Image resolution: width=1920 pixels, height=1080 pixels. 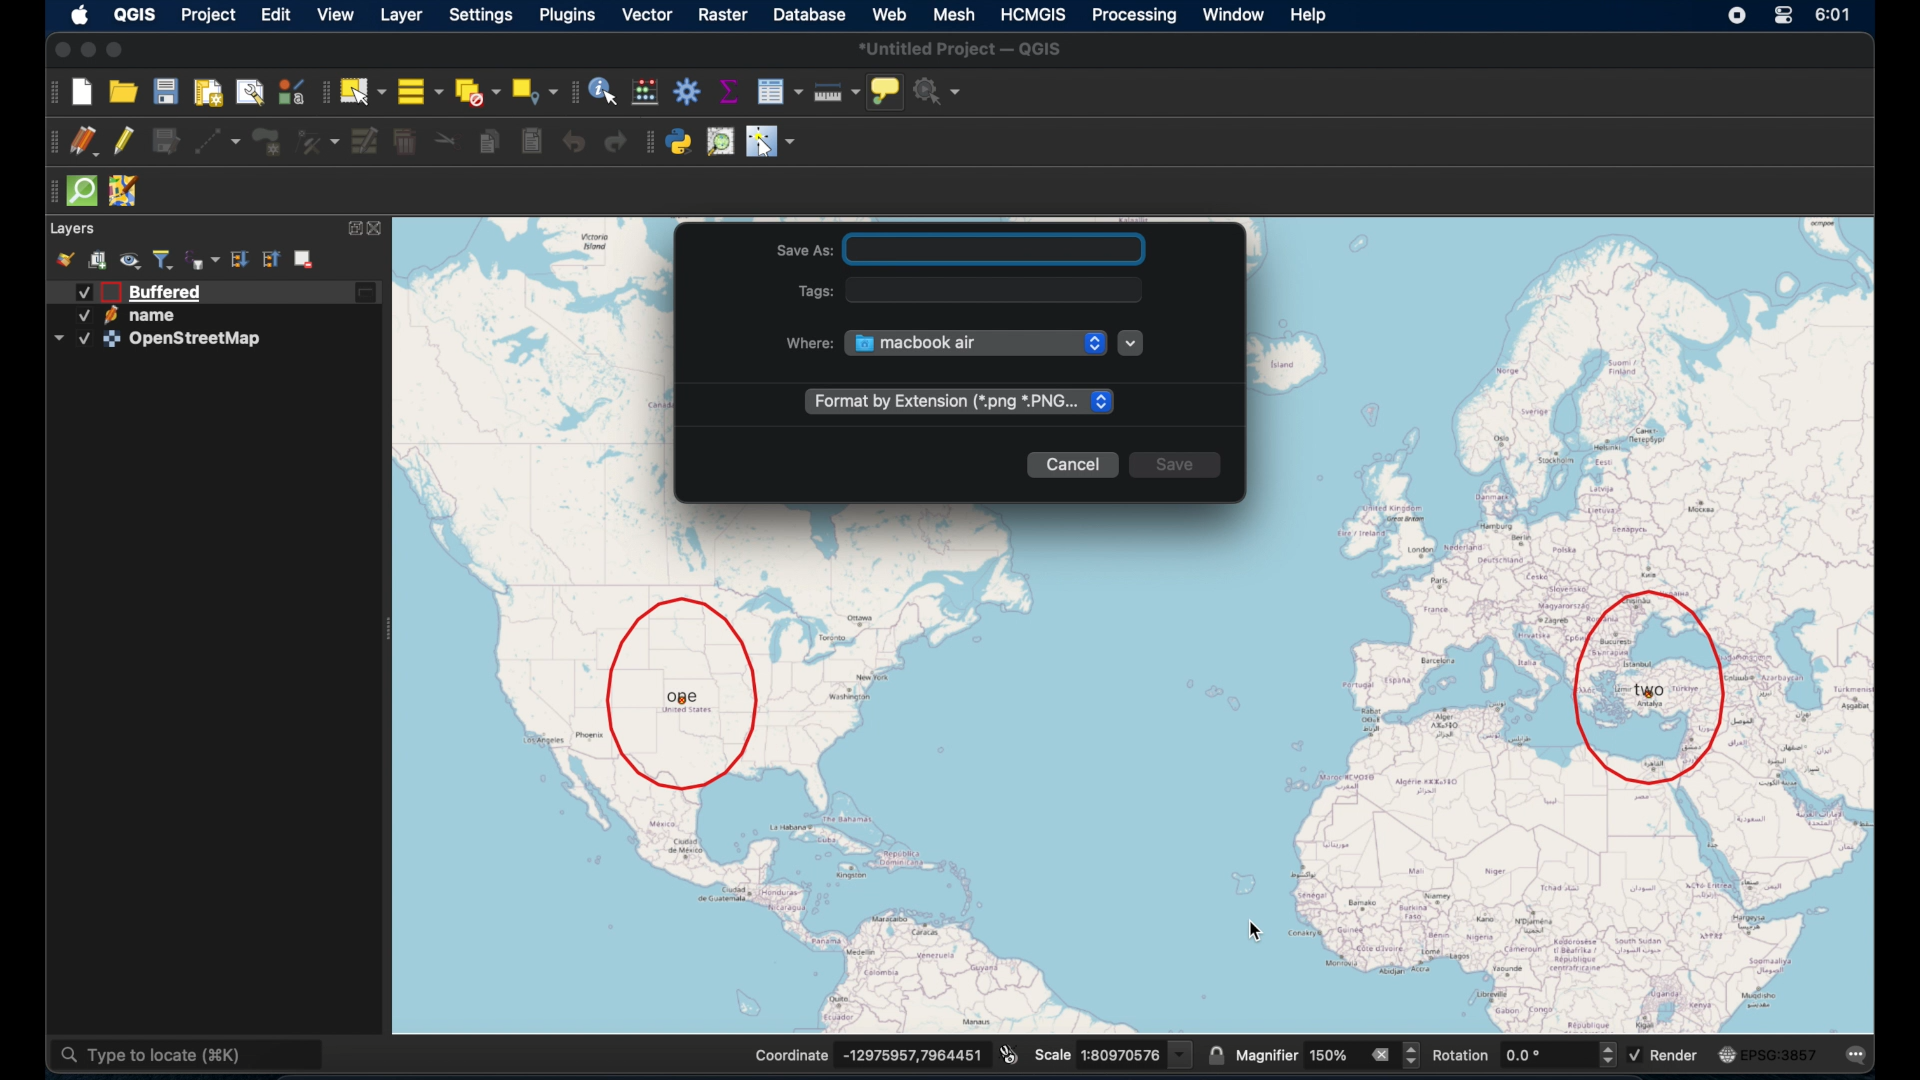 I want to click on toolbox, so click(x=689, y=94).